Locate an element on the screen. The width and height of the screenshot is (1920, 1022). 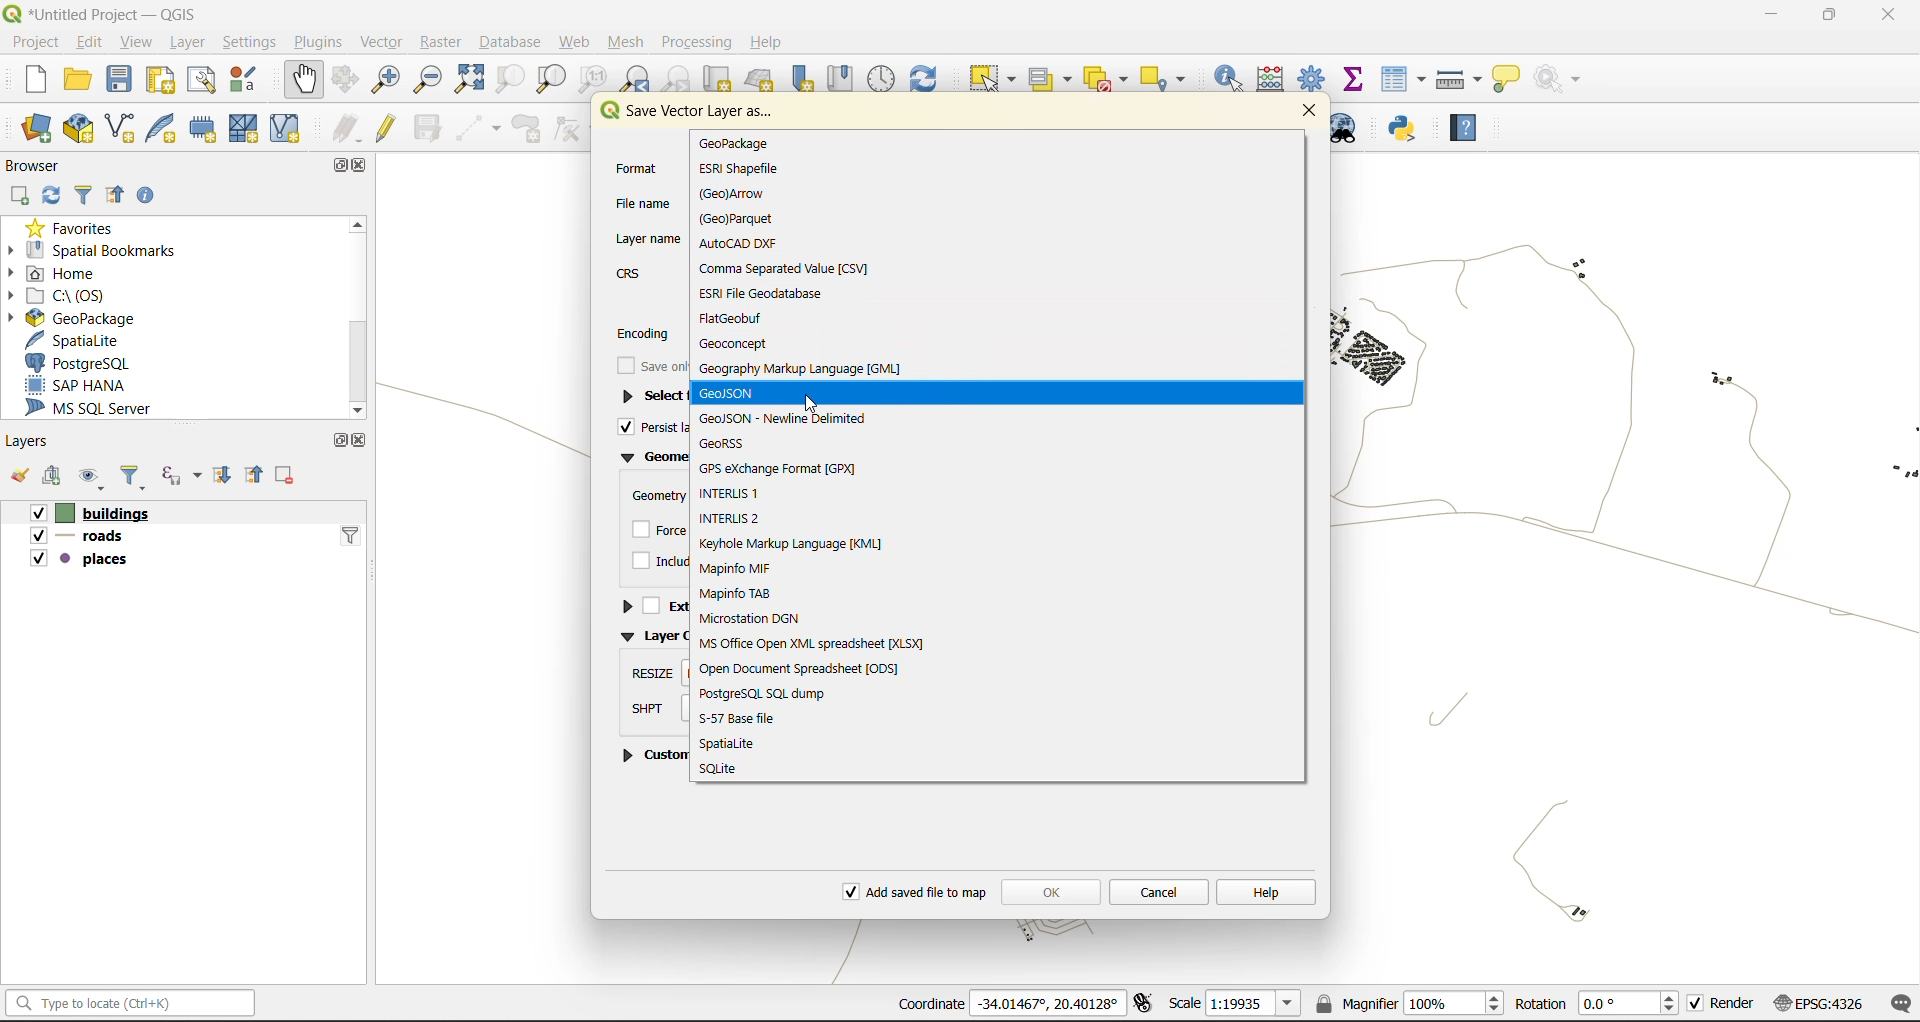
spatialite is located at coordinates (738, 744).